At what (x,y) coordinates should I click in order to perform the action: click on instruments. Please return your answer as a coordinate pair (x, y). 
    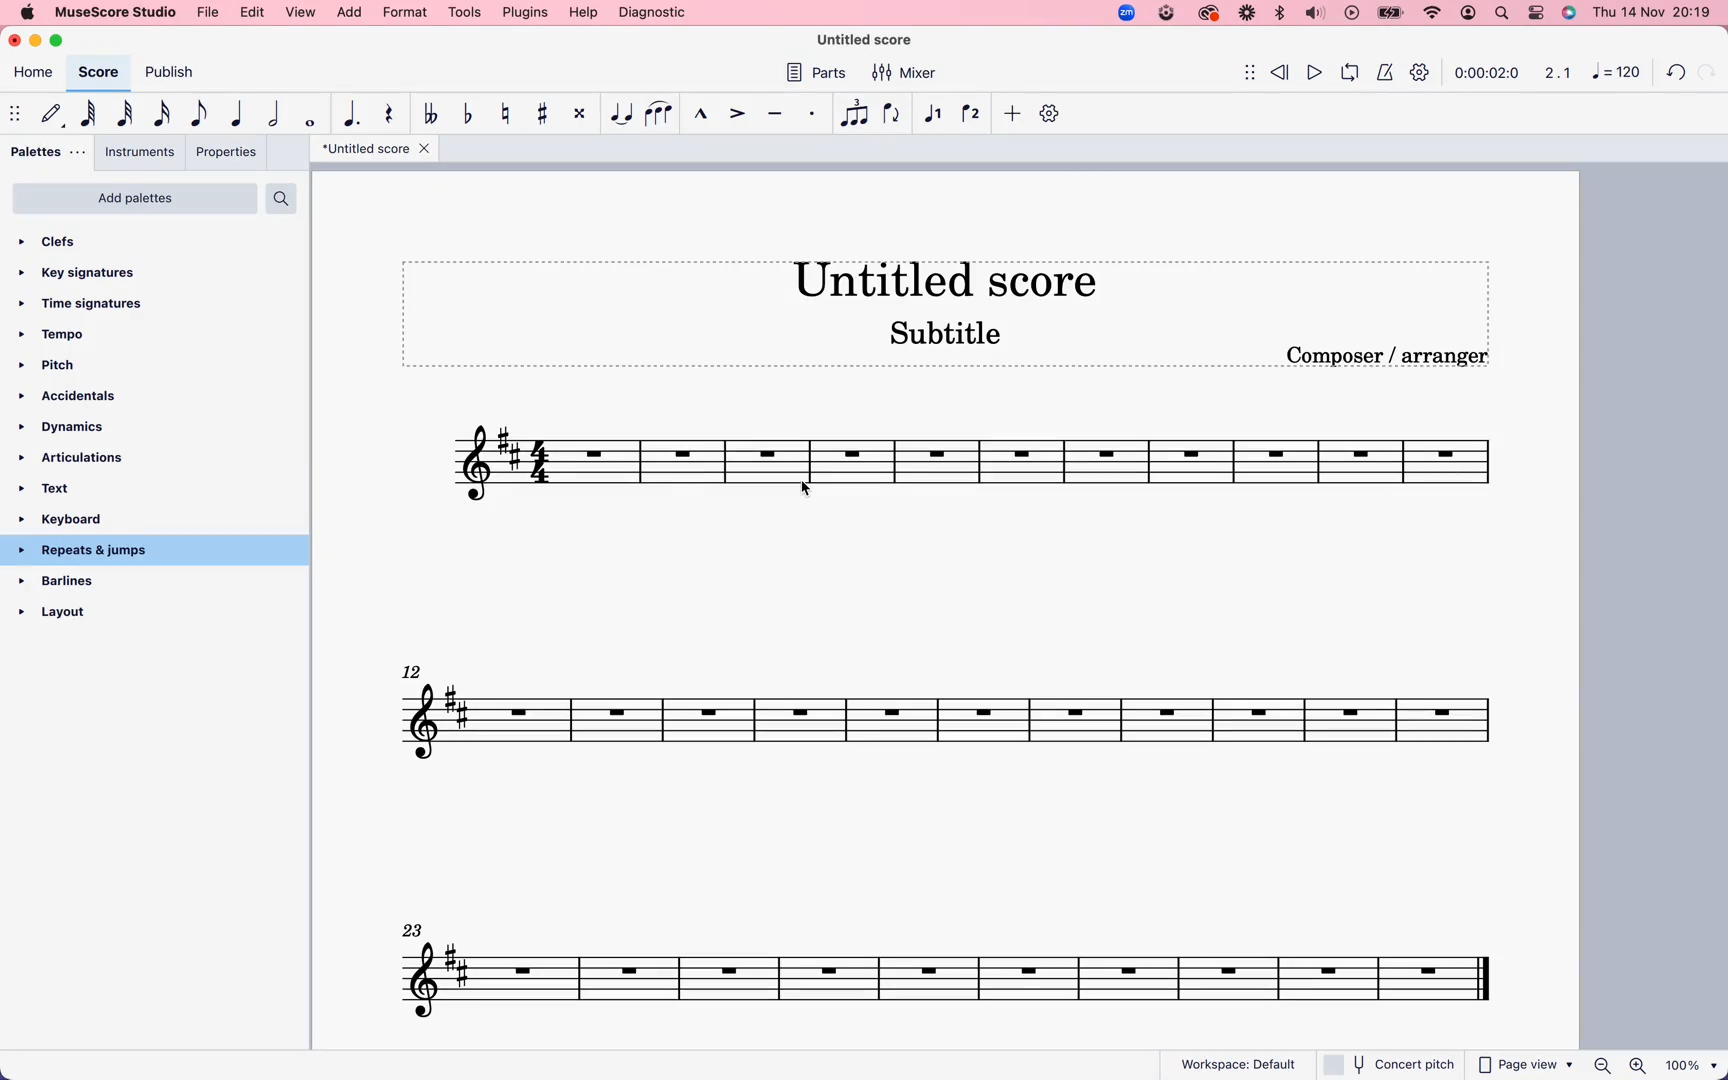
    Looking at the image, I should click on (141, 152).